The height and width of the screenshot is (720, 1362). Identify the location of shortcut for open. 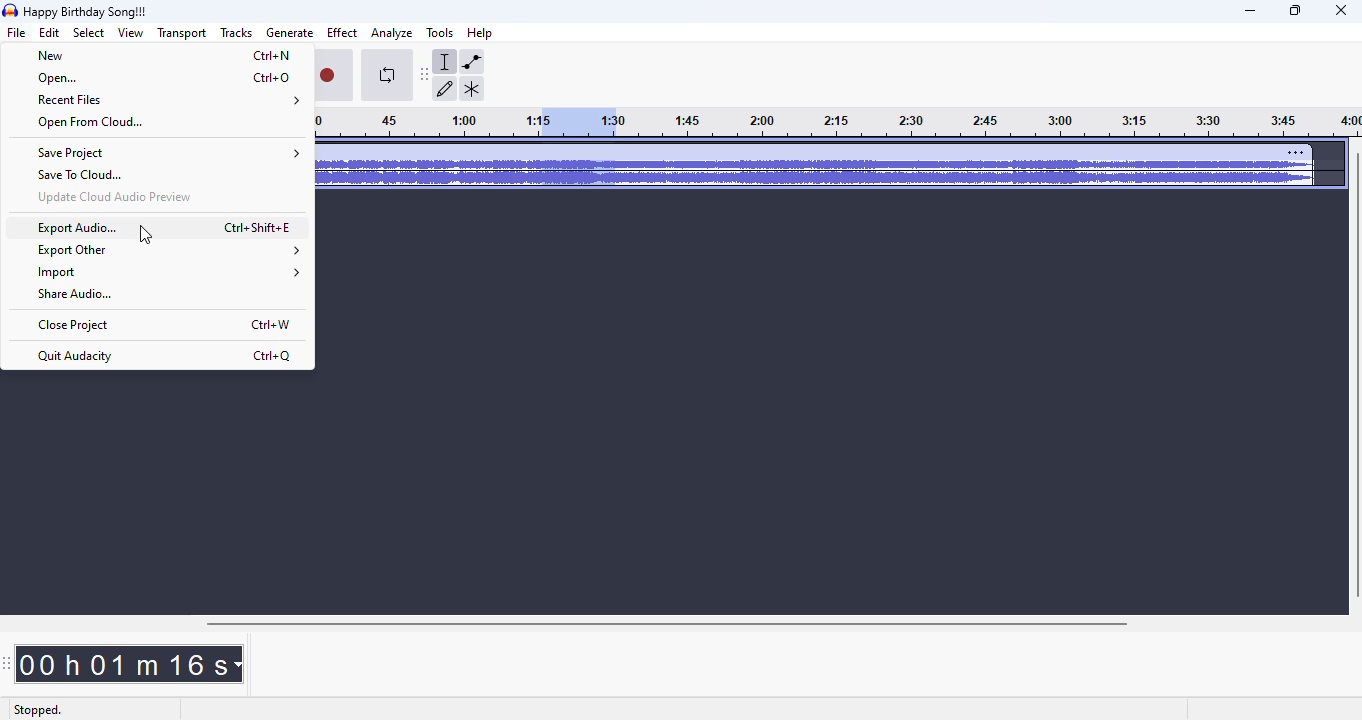
(272, 78).